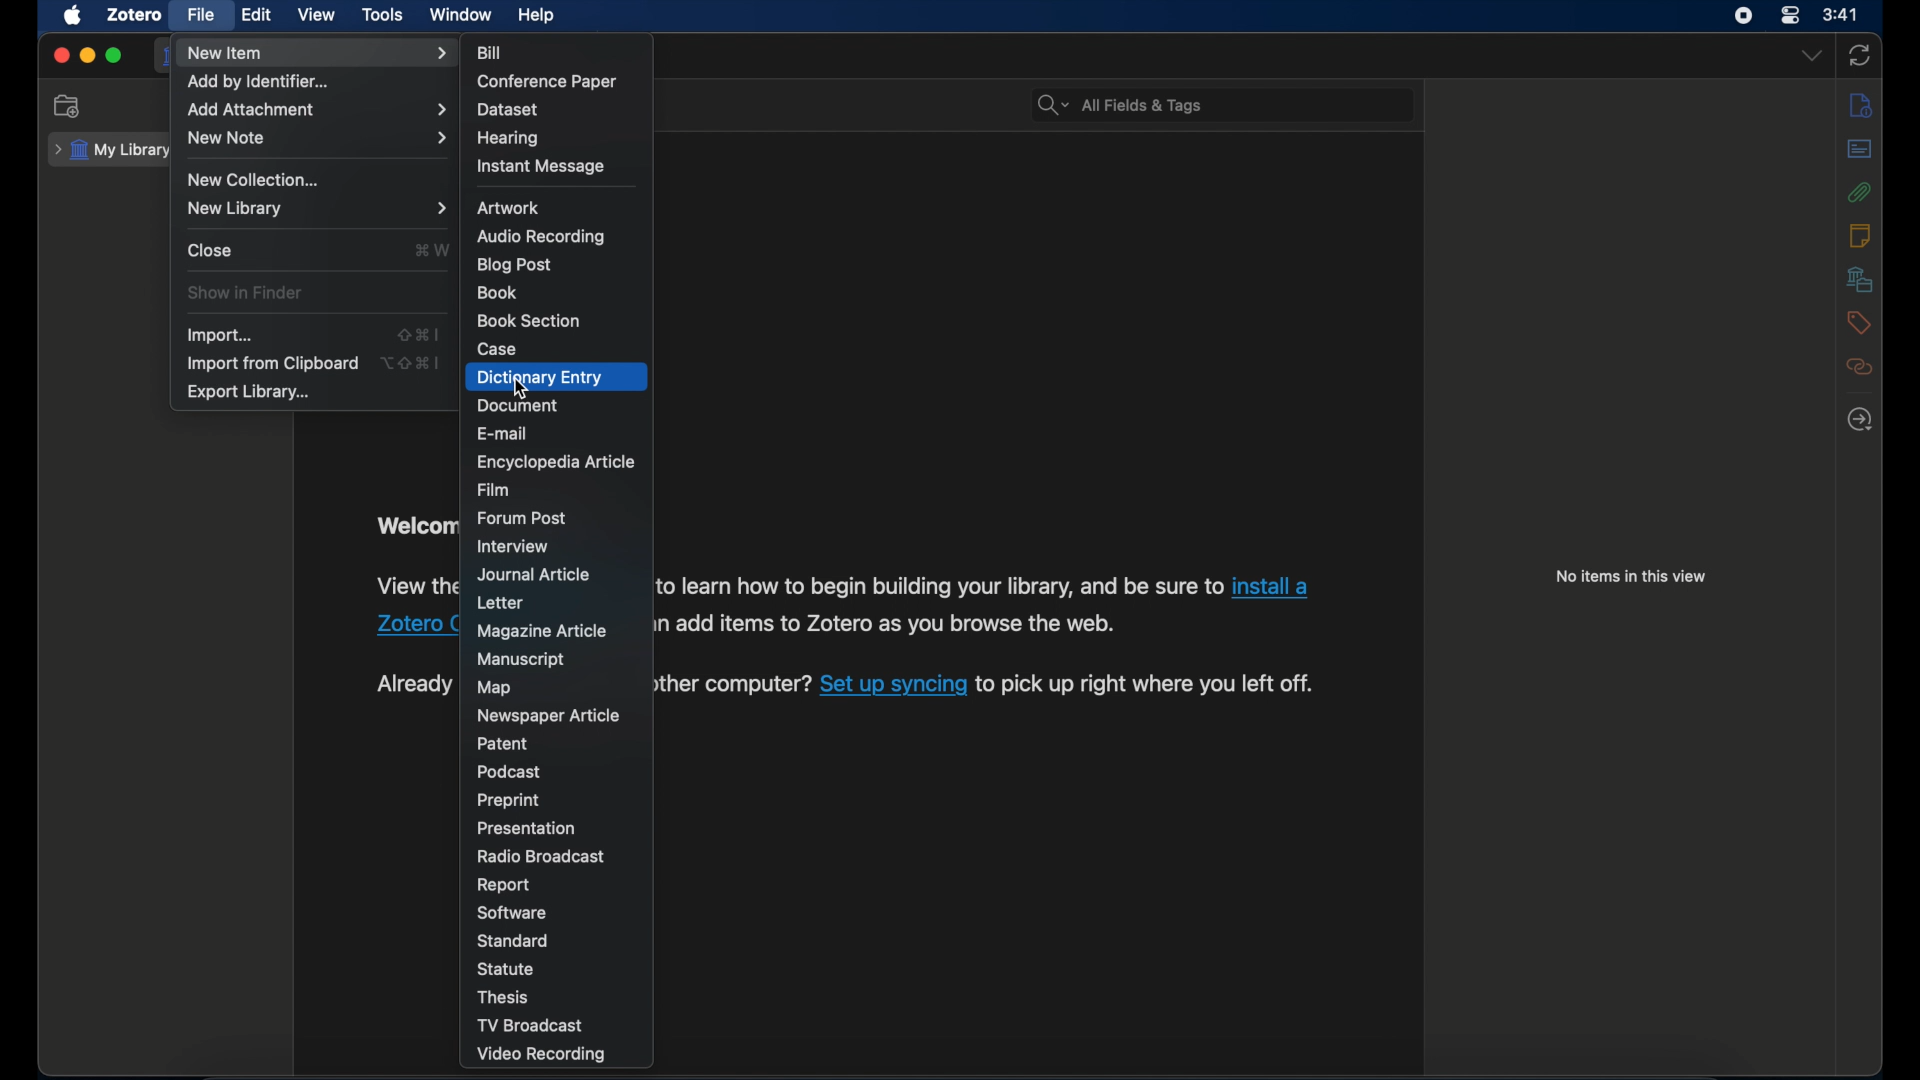  Describe the element at coordinates (538, 16) in the screenshot. I see `help` at that location.